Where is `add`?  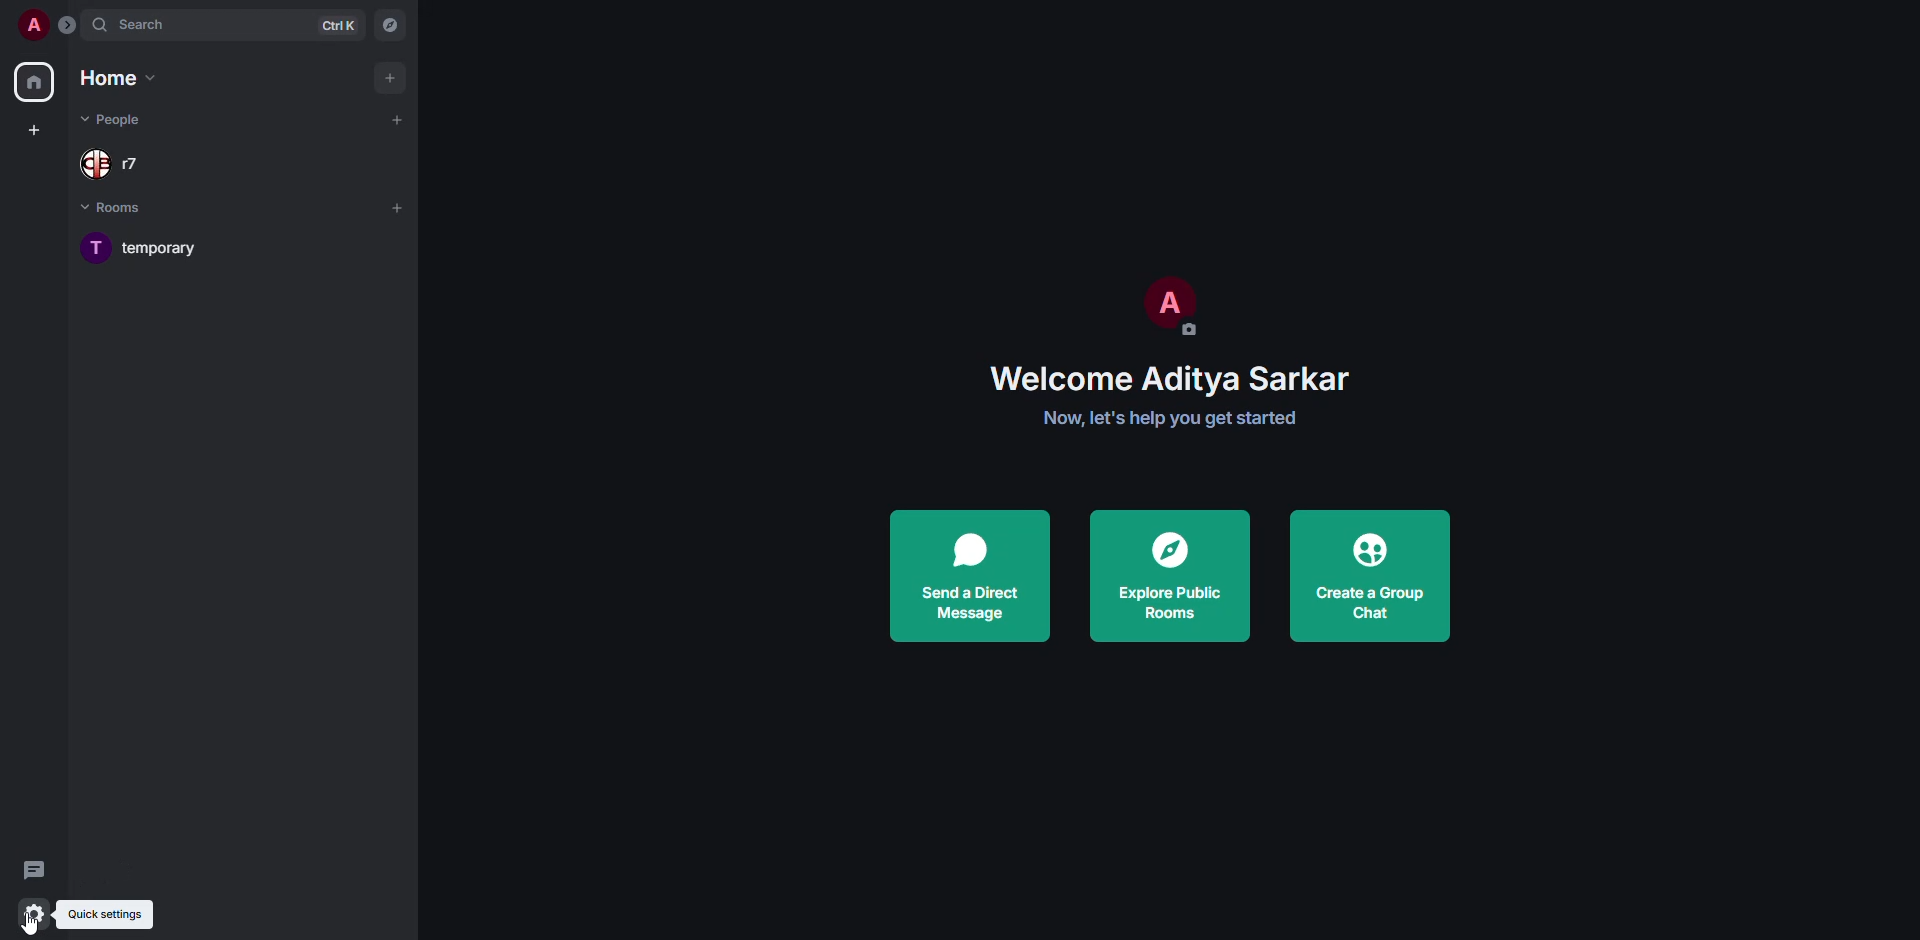
add is located at coordinates (393, 77).